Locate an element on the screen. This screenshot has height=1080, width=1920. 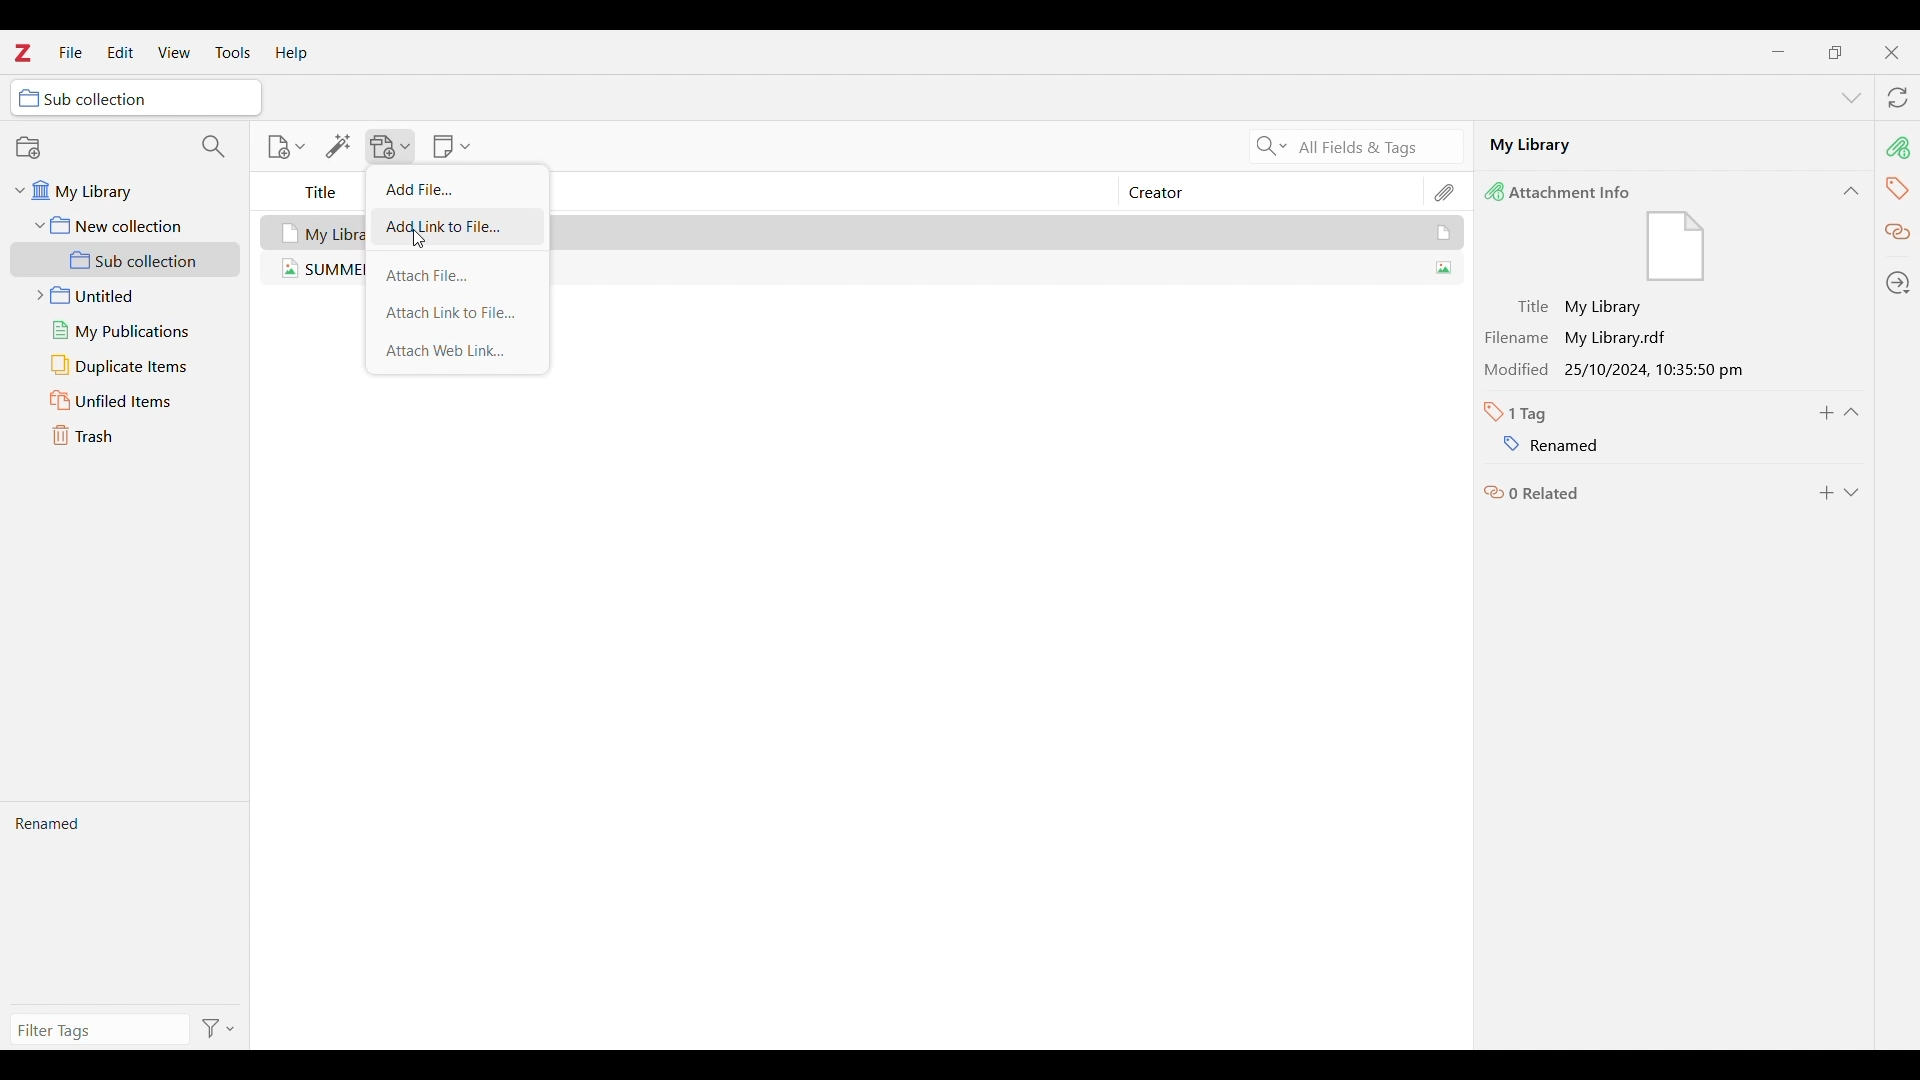
file icon is located at coordinates (1674, 248).